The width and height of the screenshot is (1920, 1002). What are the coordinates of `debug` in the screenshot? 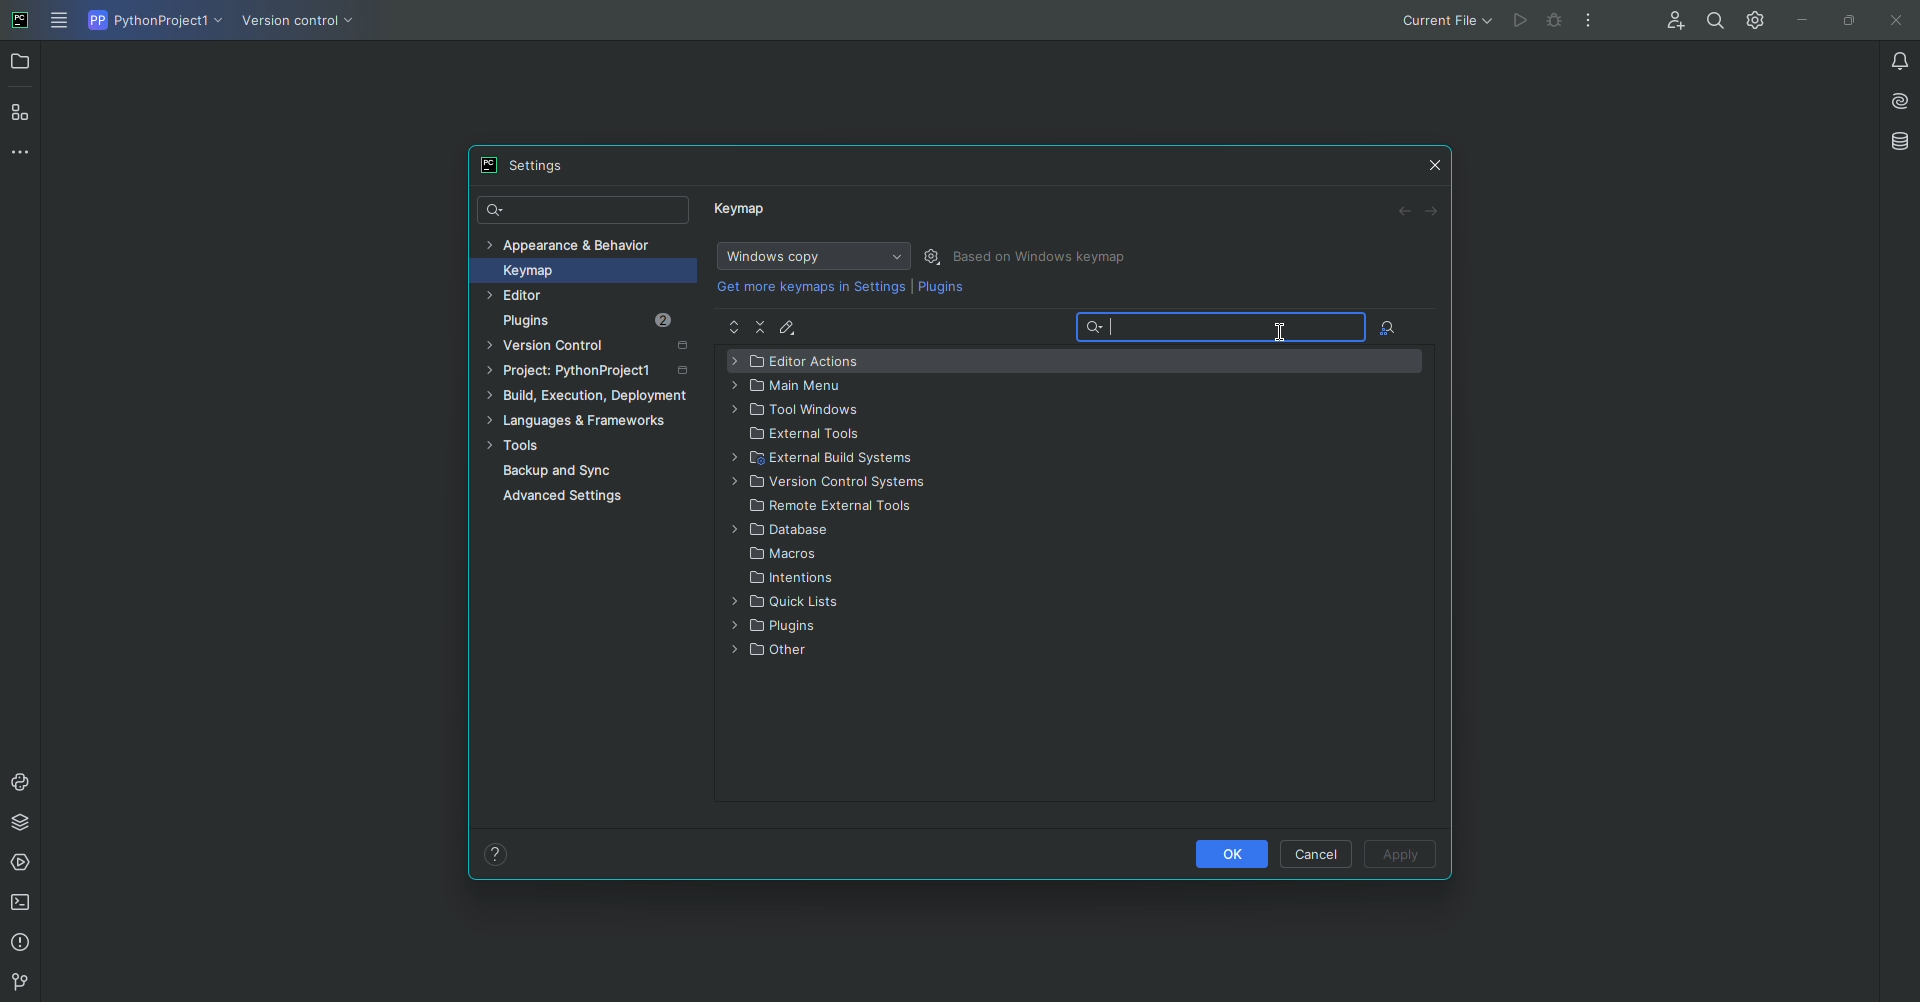 It's located at (1556, 21).